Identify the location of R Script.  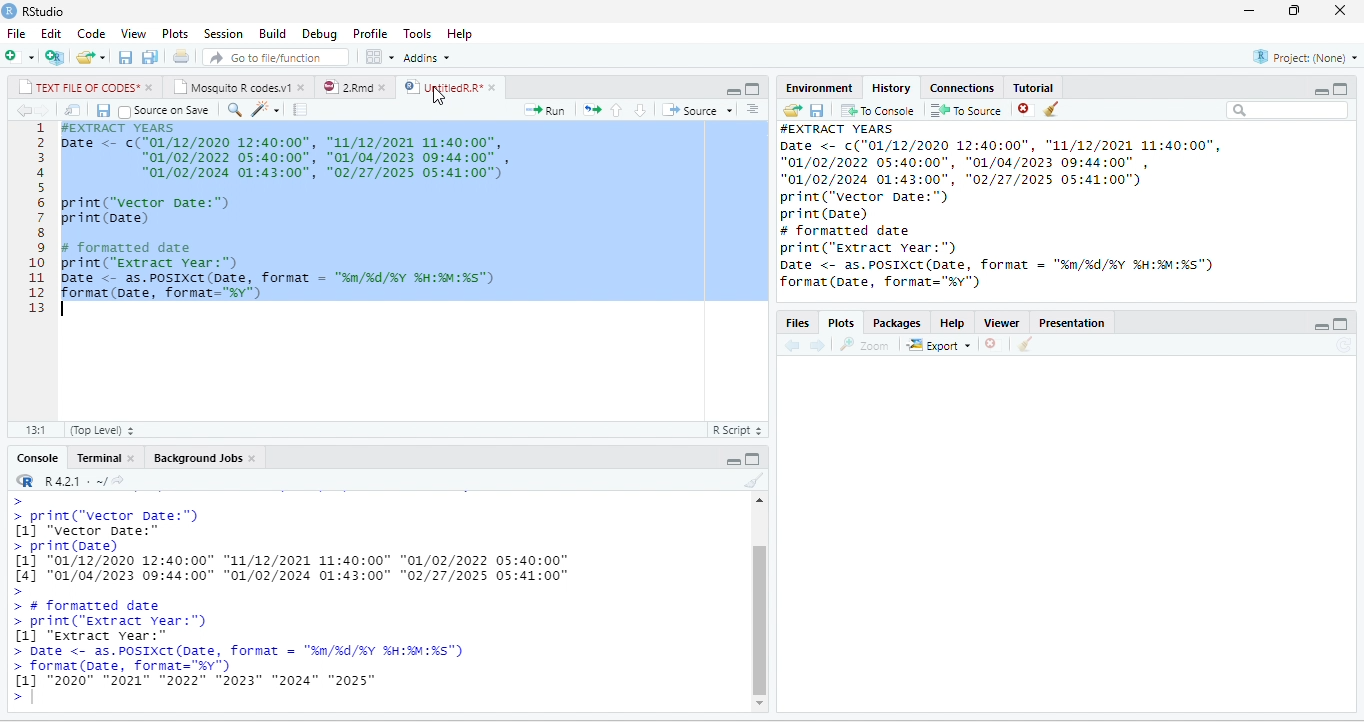
(736, 429).